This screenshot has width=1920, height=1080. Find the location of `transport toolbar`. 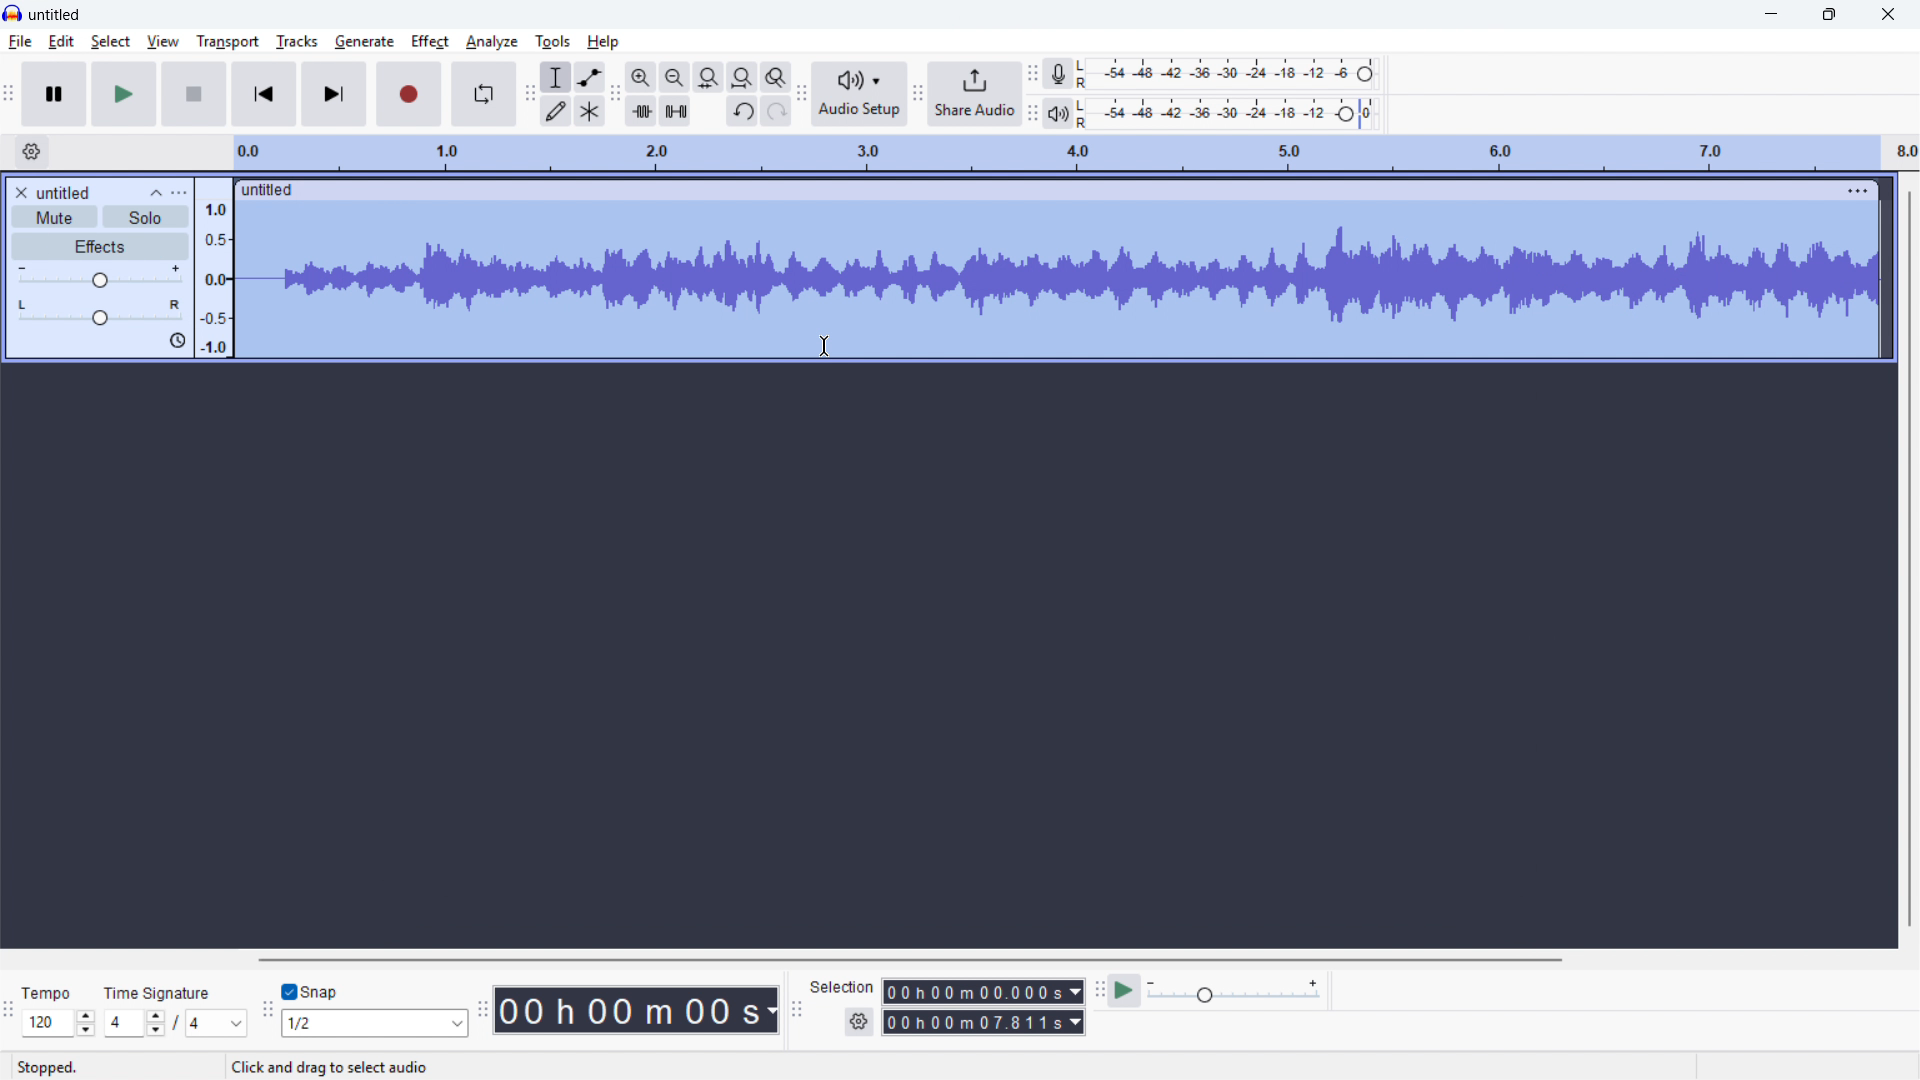

transport toolbar is located at coordinates (9, 97).